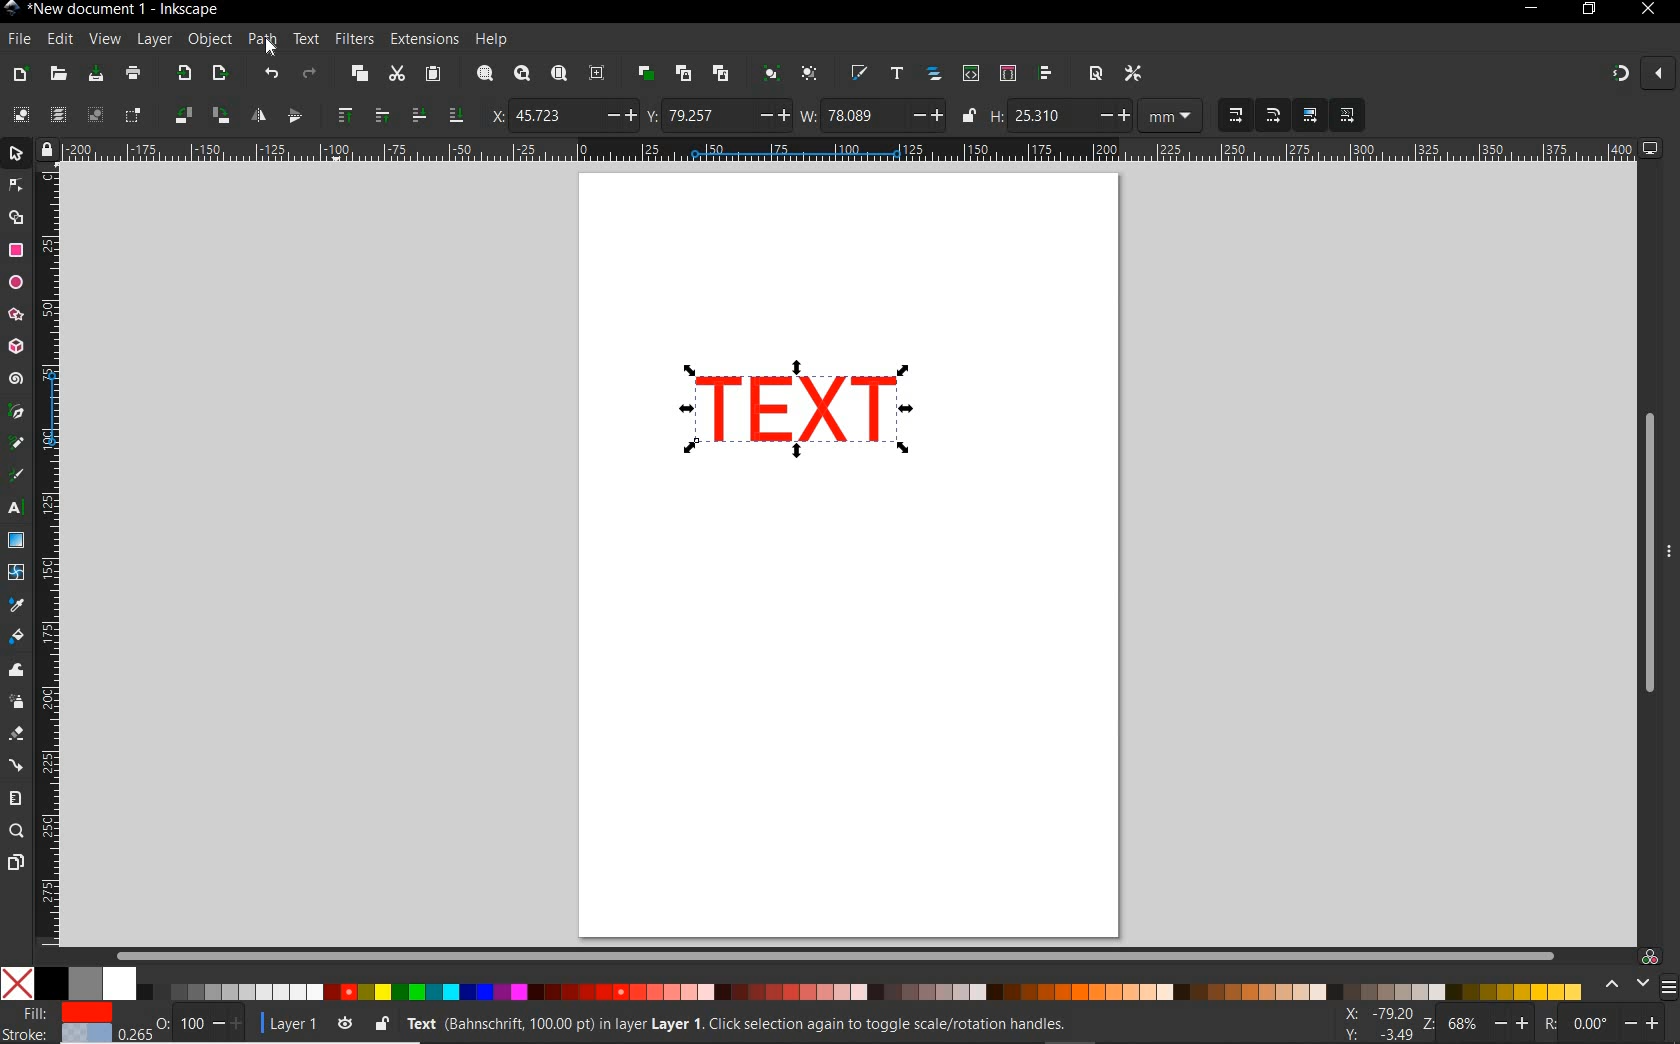 The width and height of the screenshot is (1680, 1044). I want to click on VIEW, so click(104, 40).